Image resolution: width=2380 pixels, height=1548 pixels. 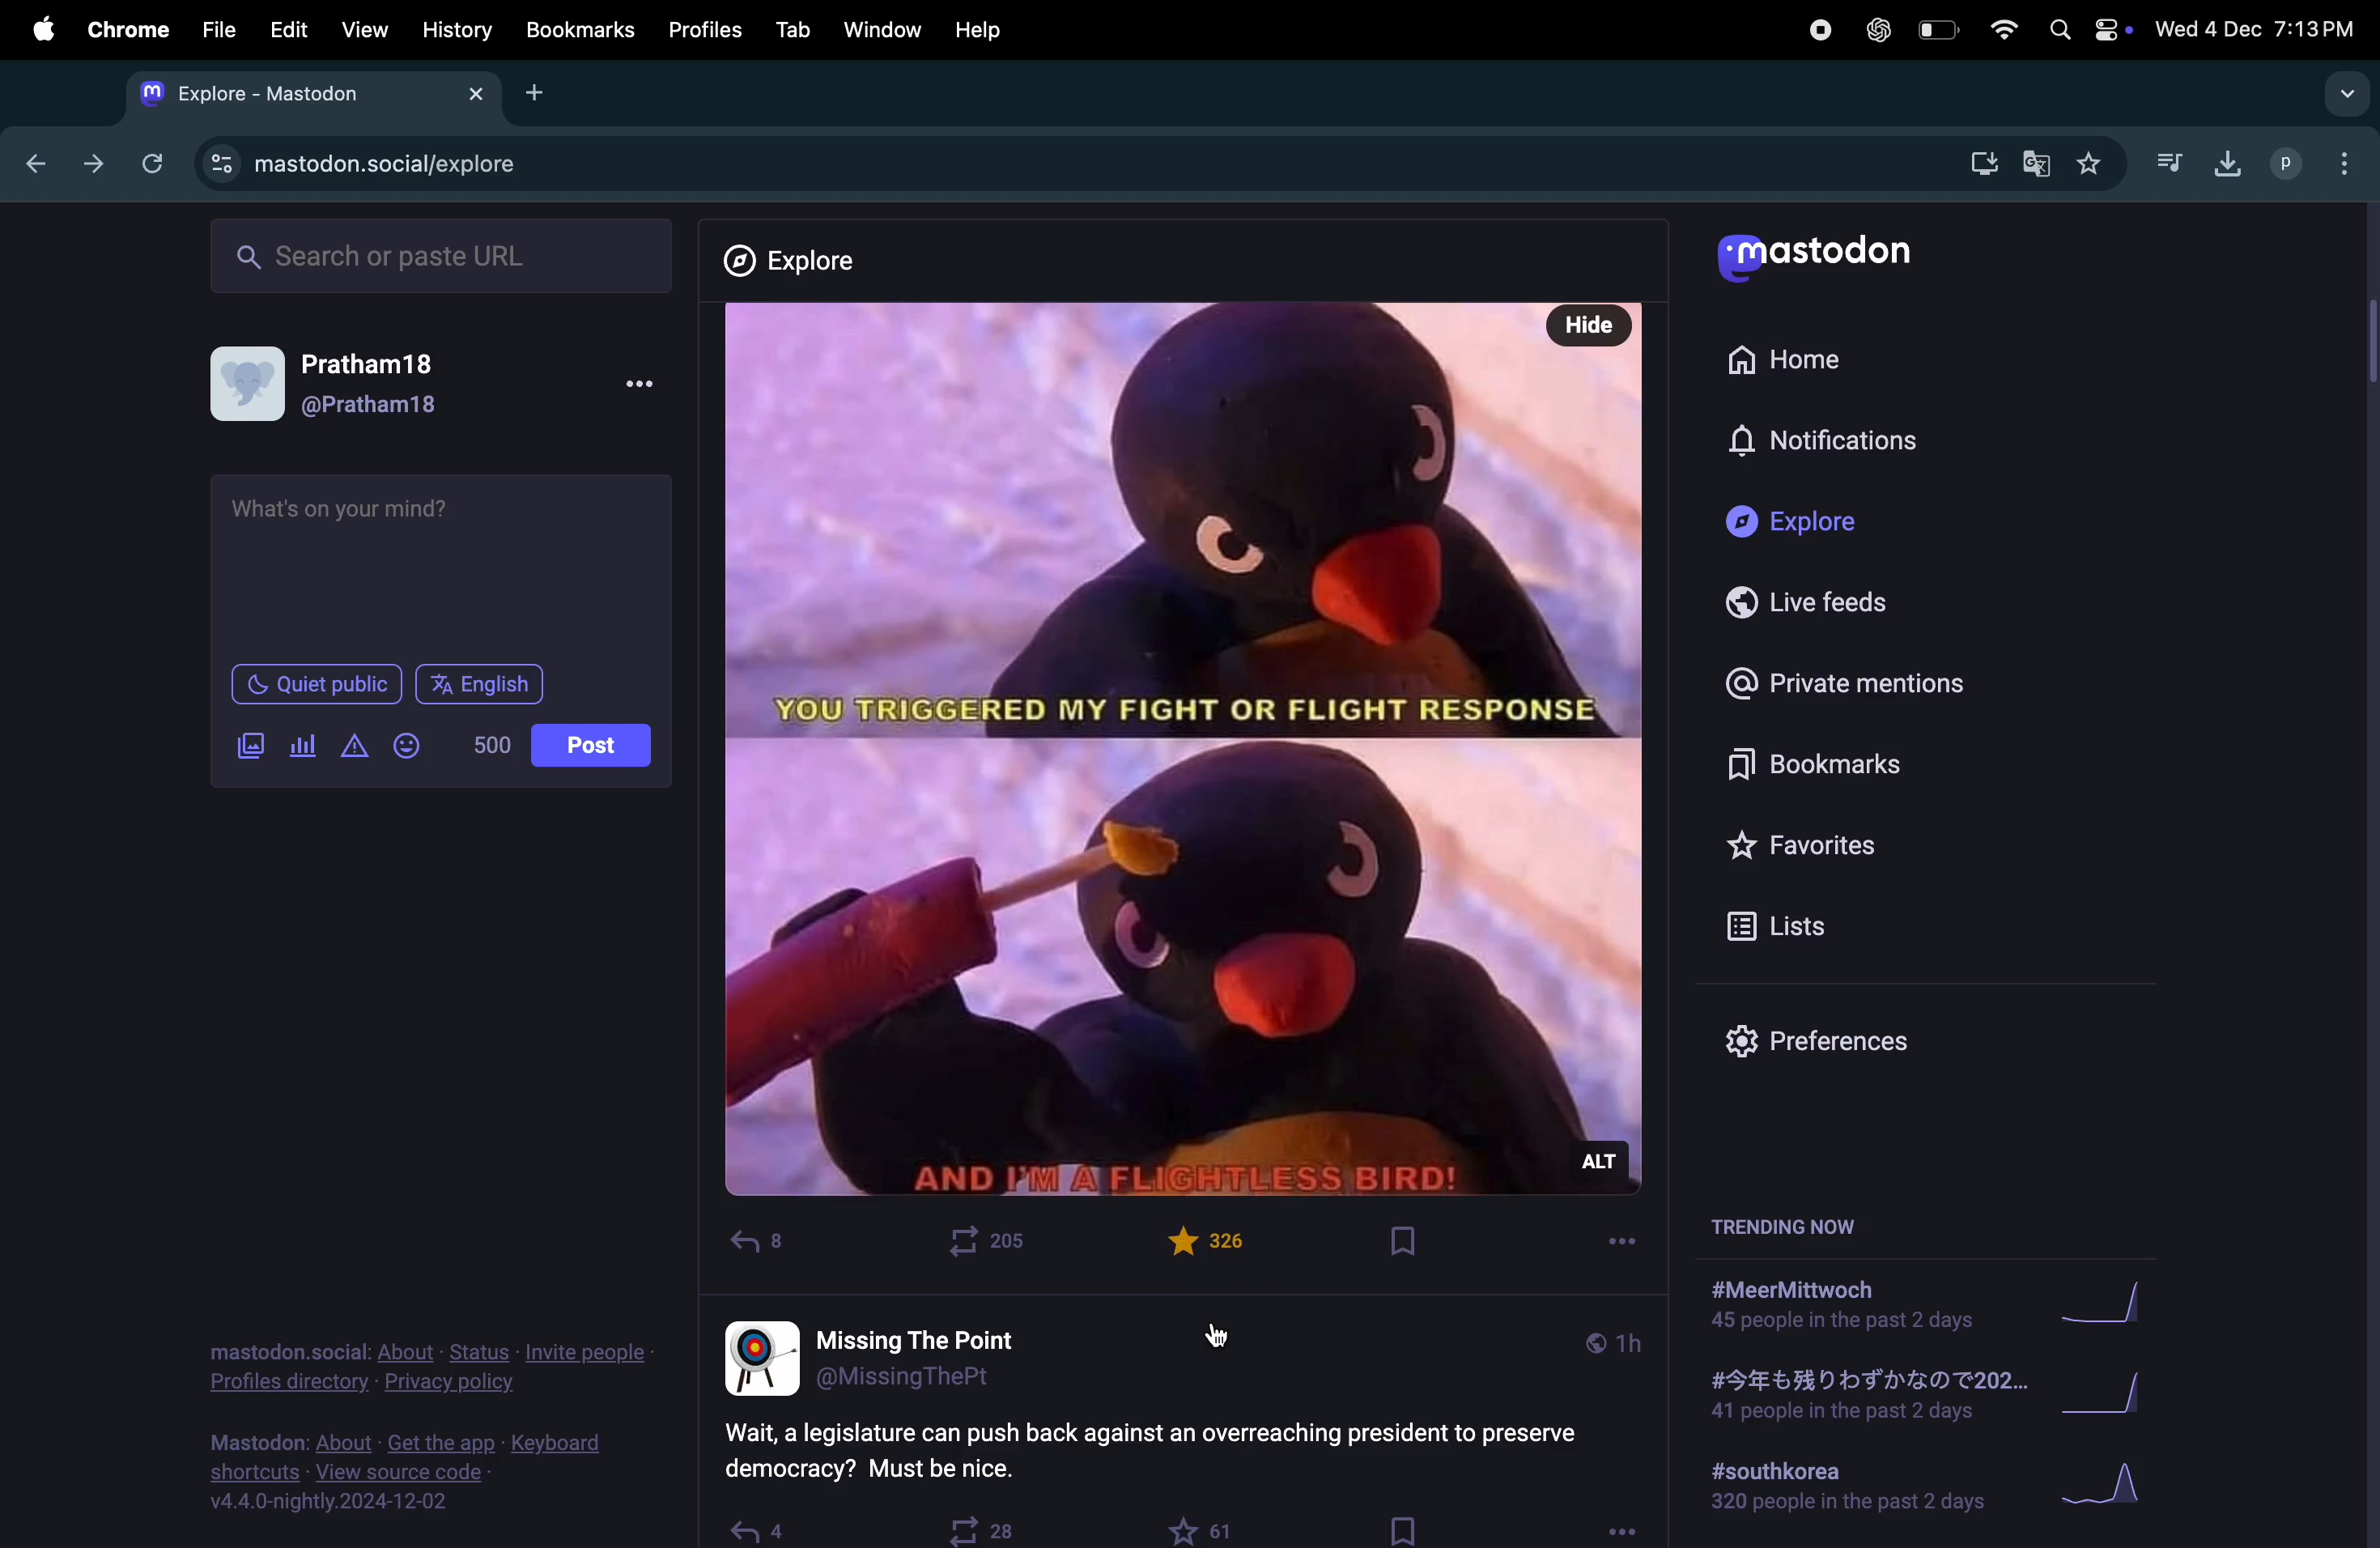 What do you see at coordinates (308, 92) in the screenshot?
I see `mastodon tab` at bounding box center [308, 92].